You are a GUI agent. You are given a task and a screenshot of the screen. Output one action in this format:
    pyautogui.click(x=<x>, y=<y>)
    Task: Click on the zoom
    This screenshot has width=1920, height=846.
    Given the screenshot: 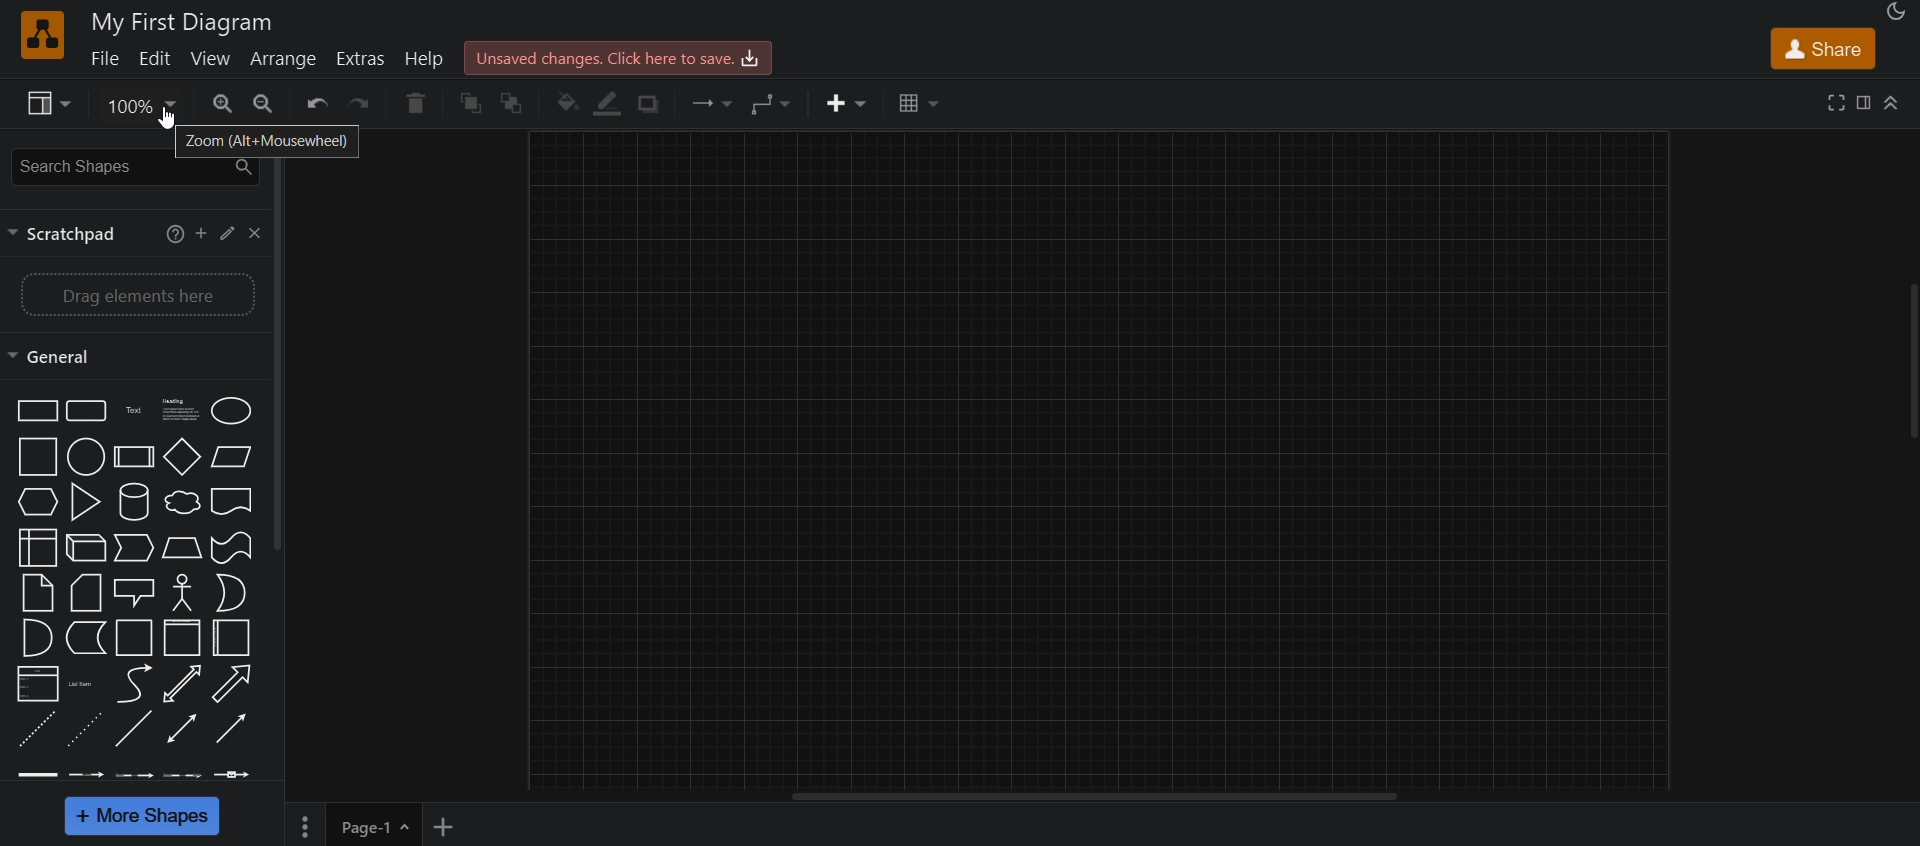 What is the action you would take?
    pyautogui.click(x=259, y=138)
    